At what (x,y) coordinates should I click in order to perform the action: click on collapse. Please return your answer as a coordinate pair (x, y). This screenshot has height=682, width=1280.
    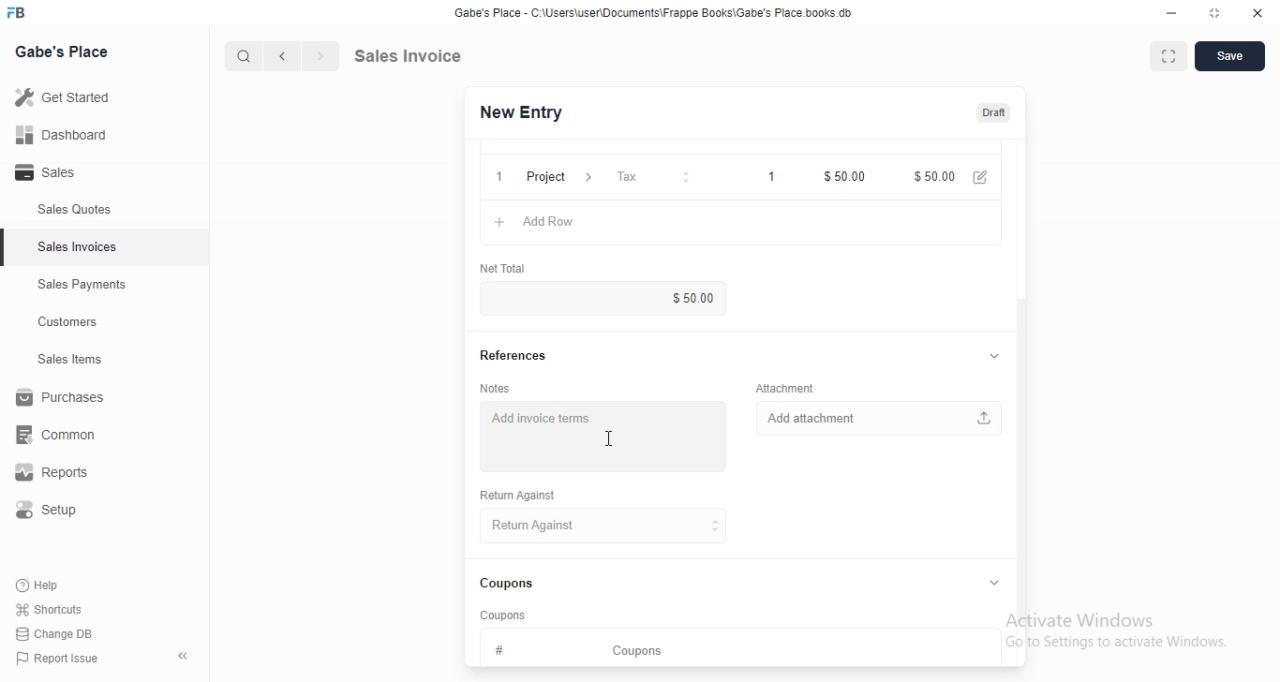
    Looking at the image, I should click on (185, 656).